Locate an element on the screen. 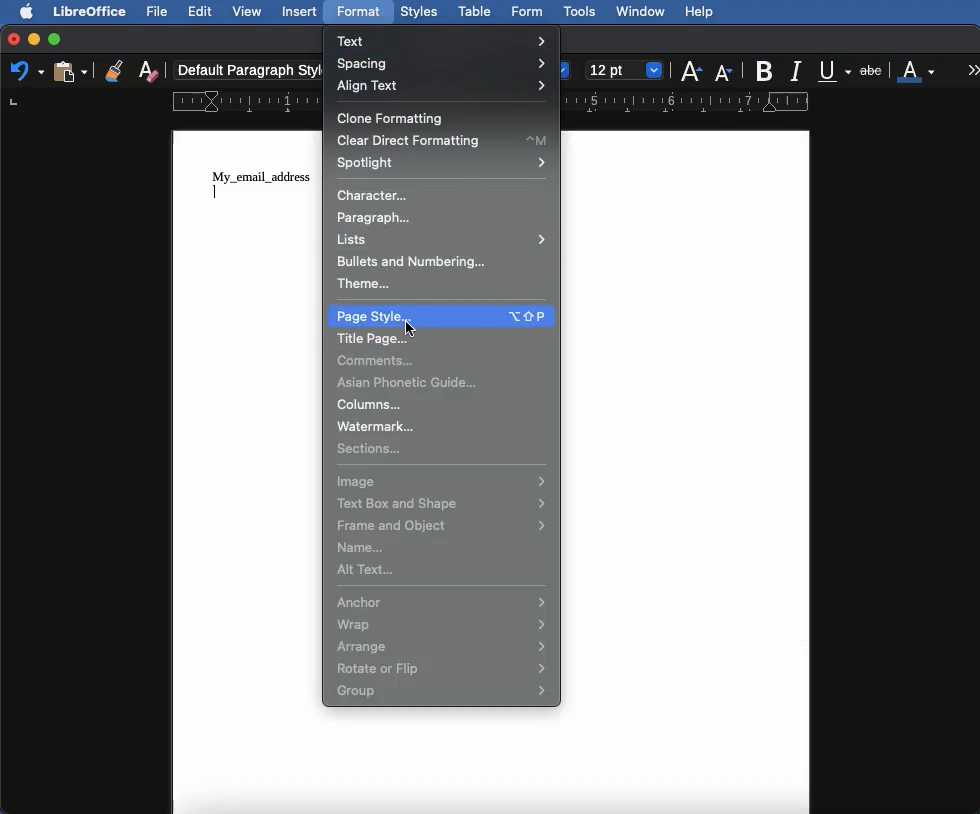 Image resolution: width=980 pixels, height=814 pixels. Size increase is located at coordinates (690, 69).